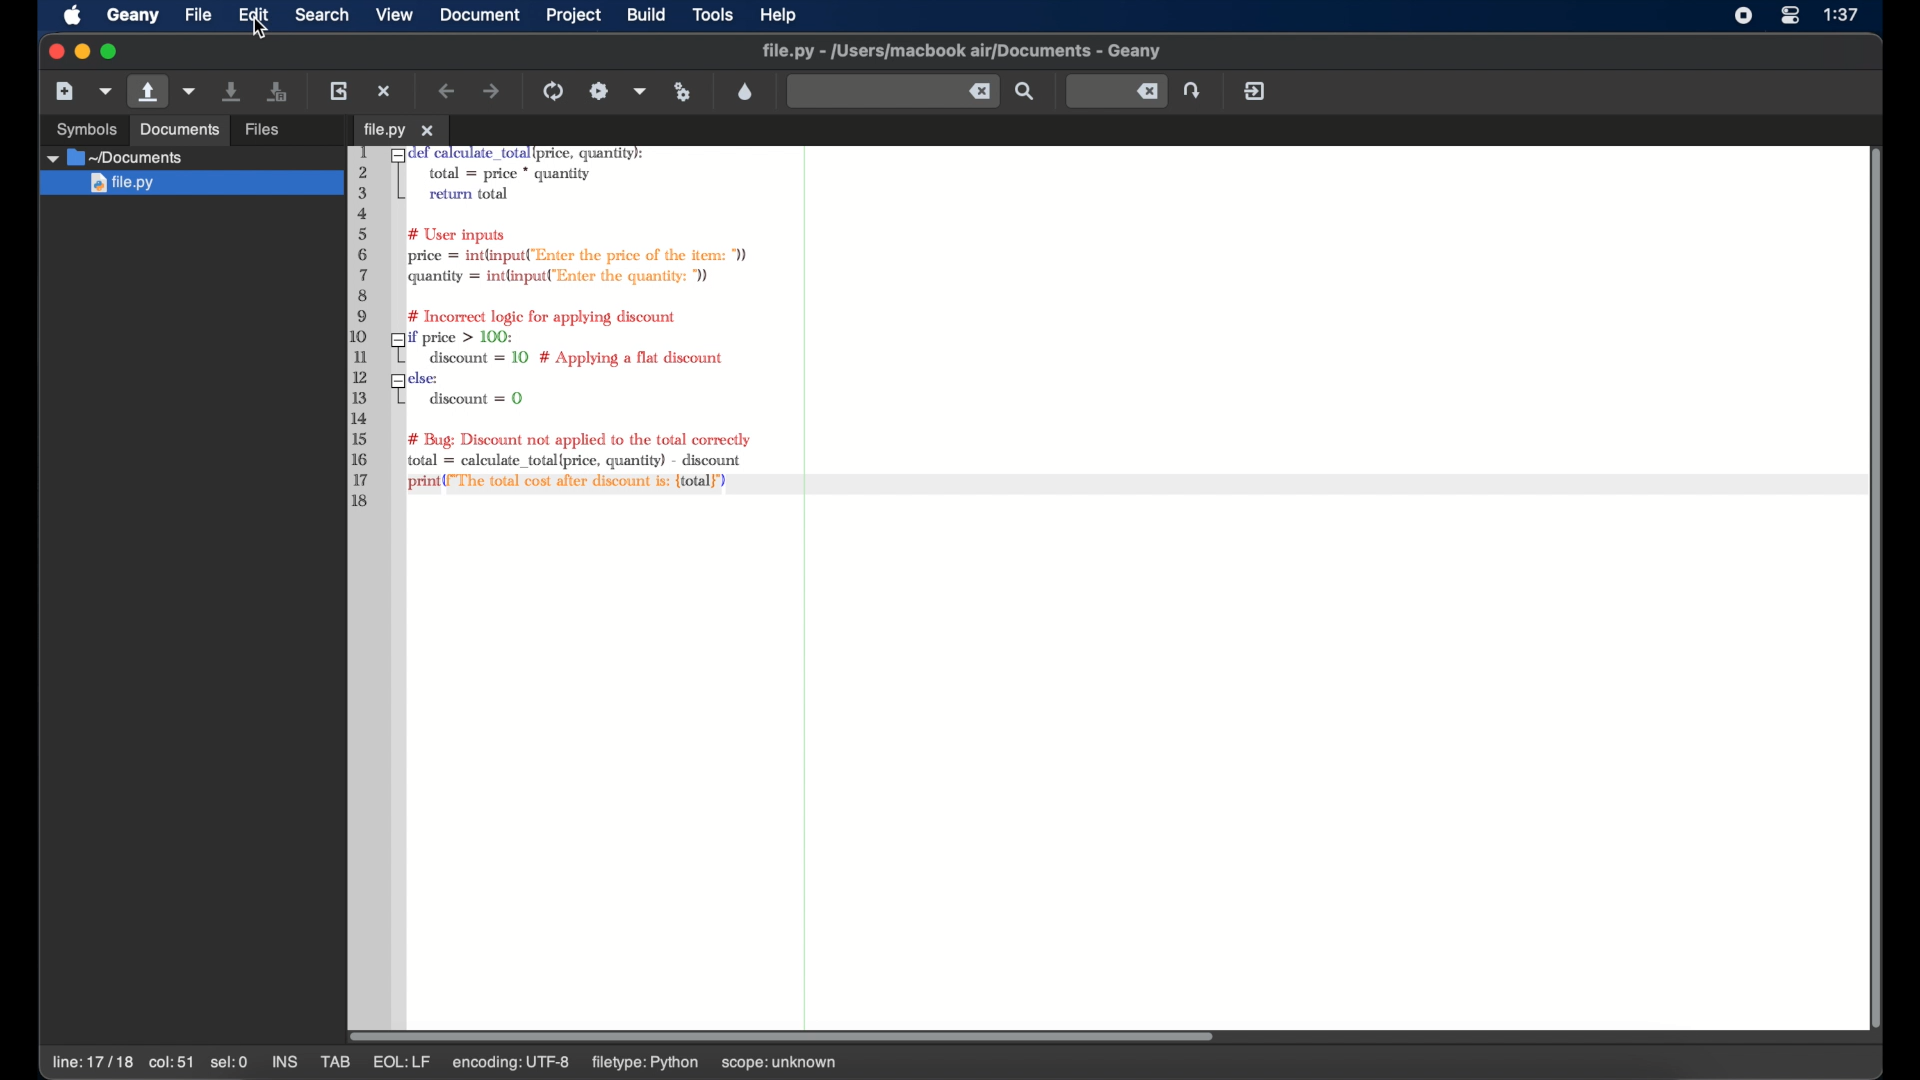  I want to click on search, so click(322, 15).